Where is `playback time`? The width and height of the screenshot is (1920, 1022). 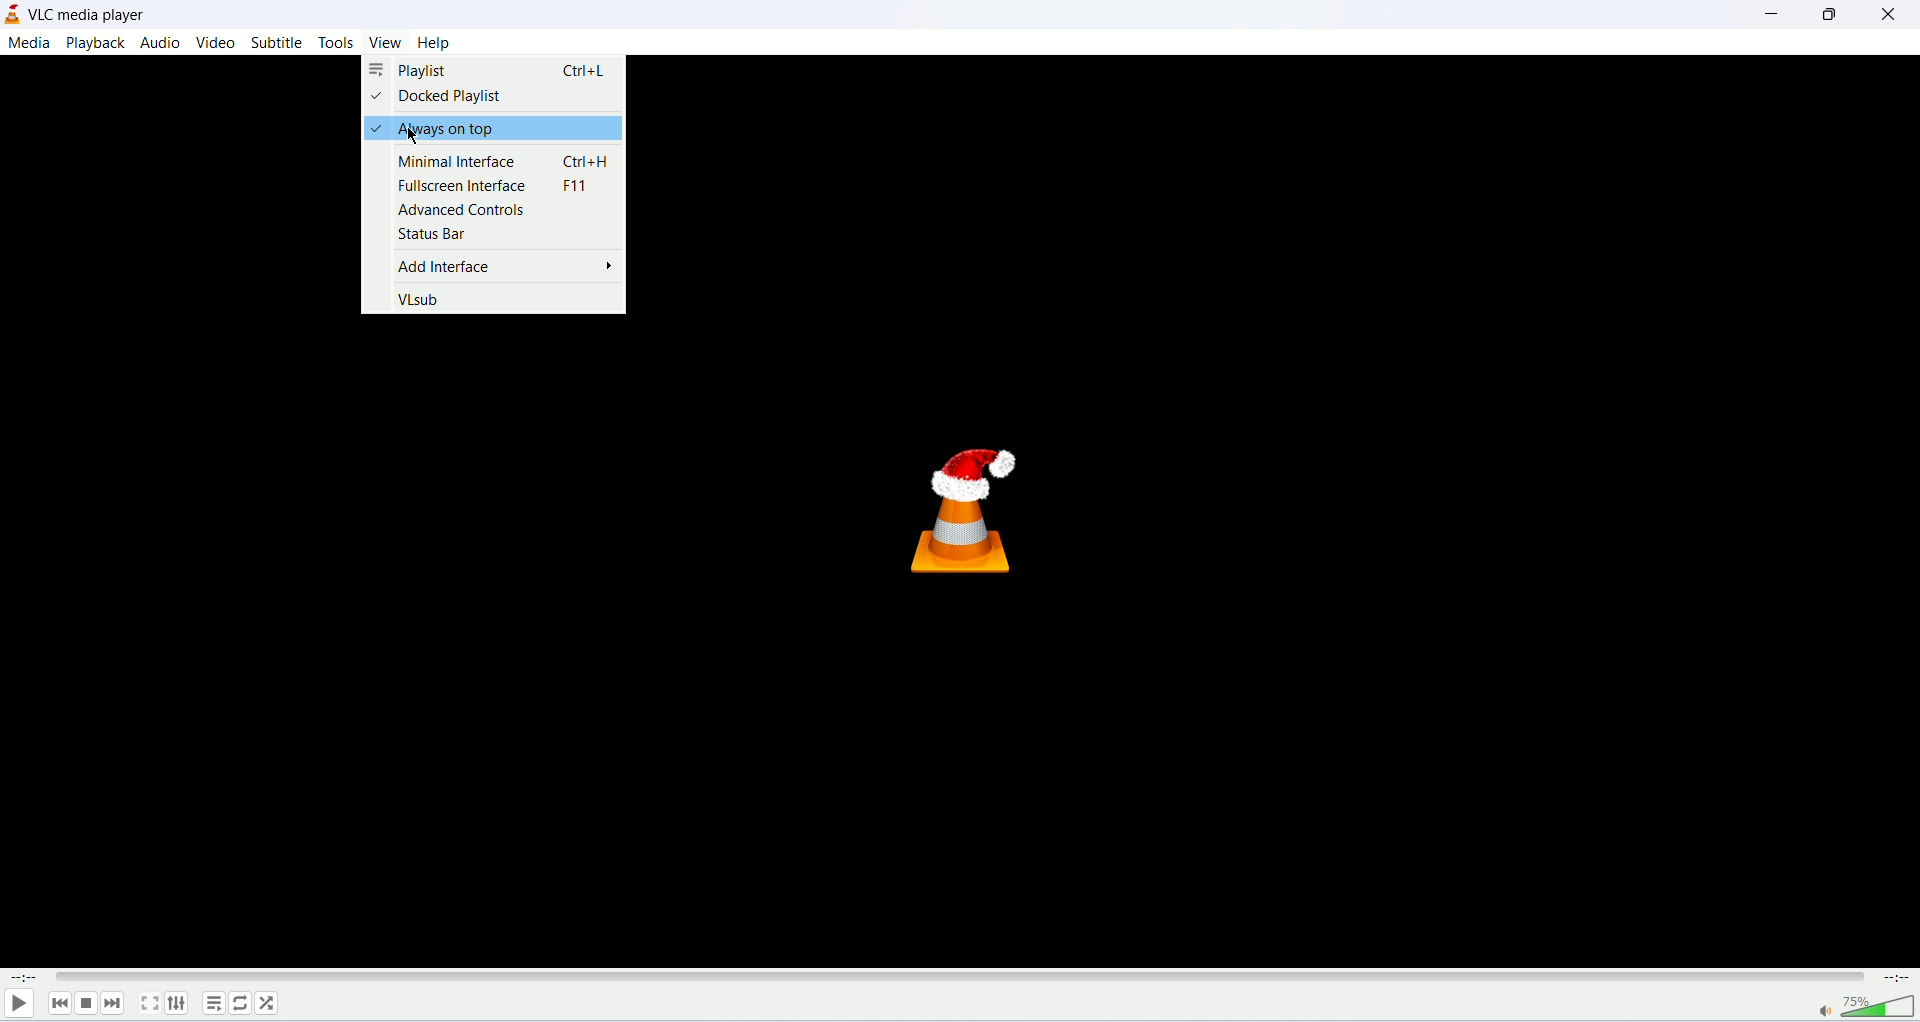
playback time is located at coordinates (23, 977).